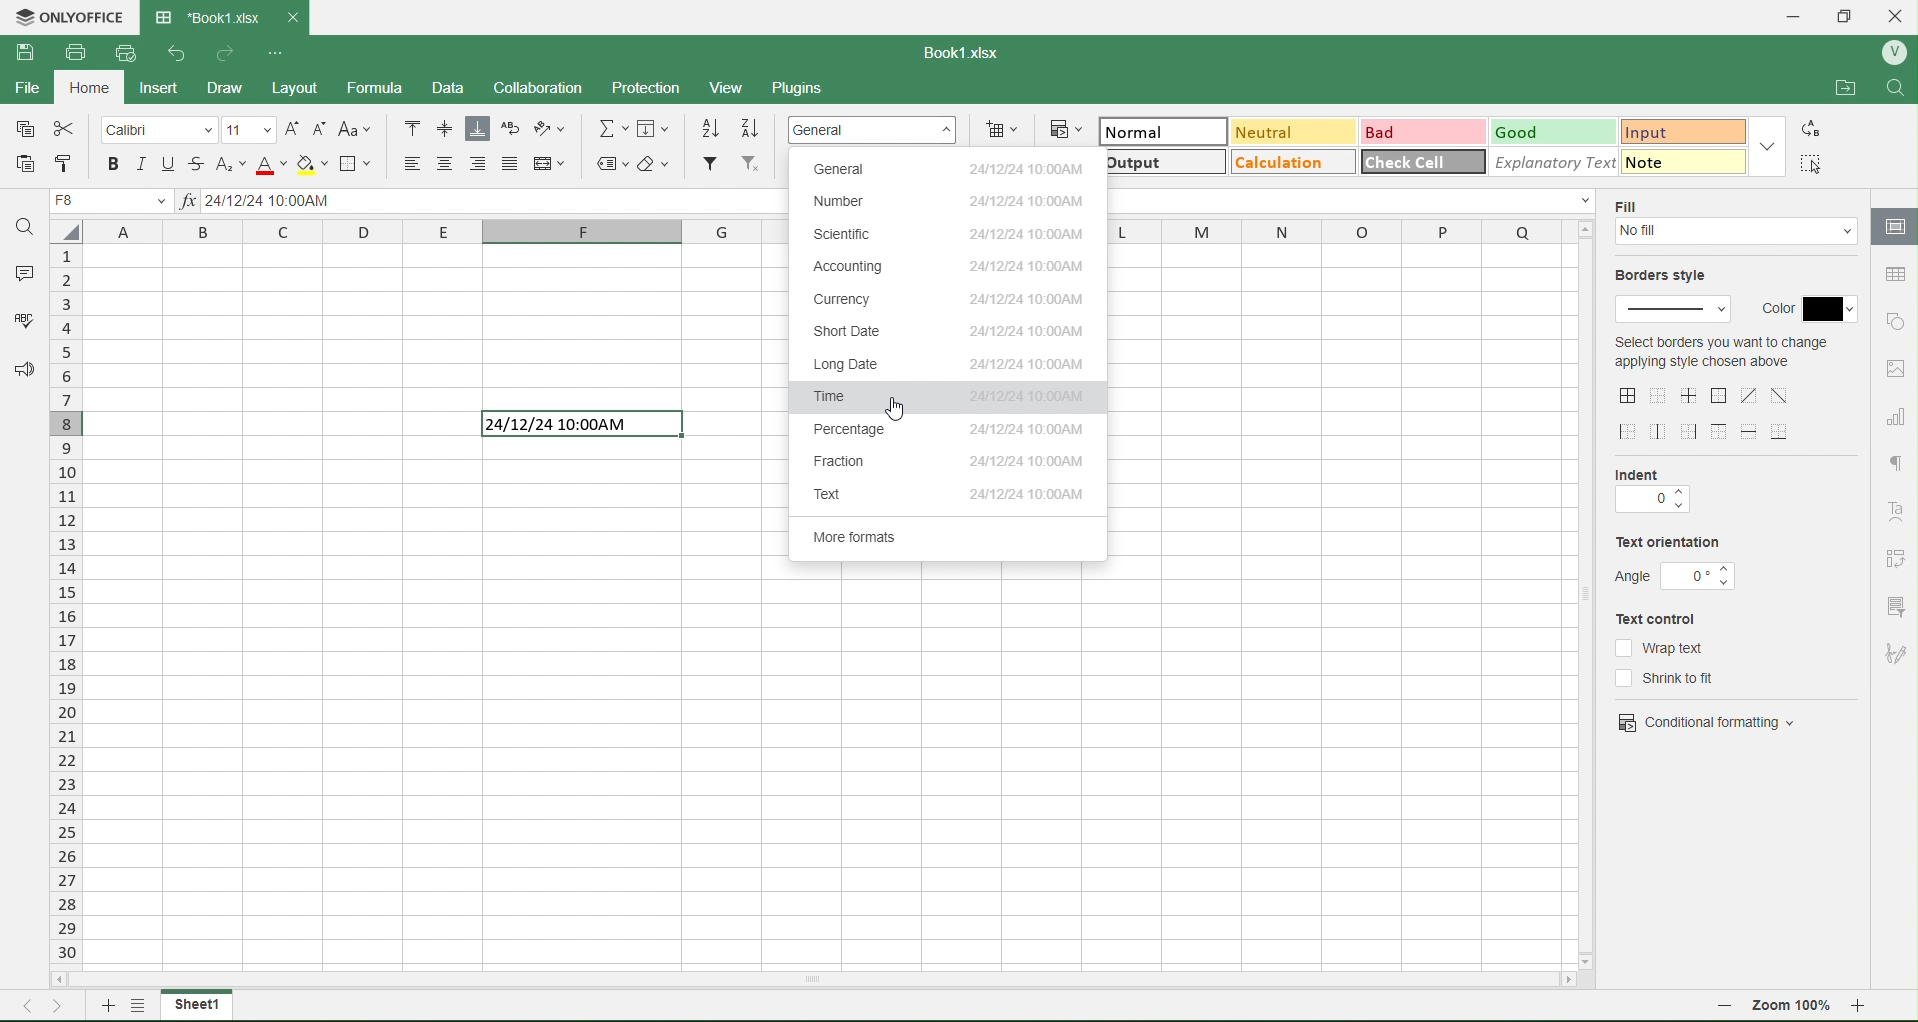 The height and width of the screenshot is (1022, 1918). Describe the element at coordinates (1633, 205) in the screenshot. I see `fill` at that location.